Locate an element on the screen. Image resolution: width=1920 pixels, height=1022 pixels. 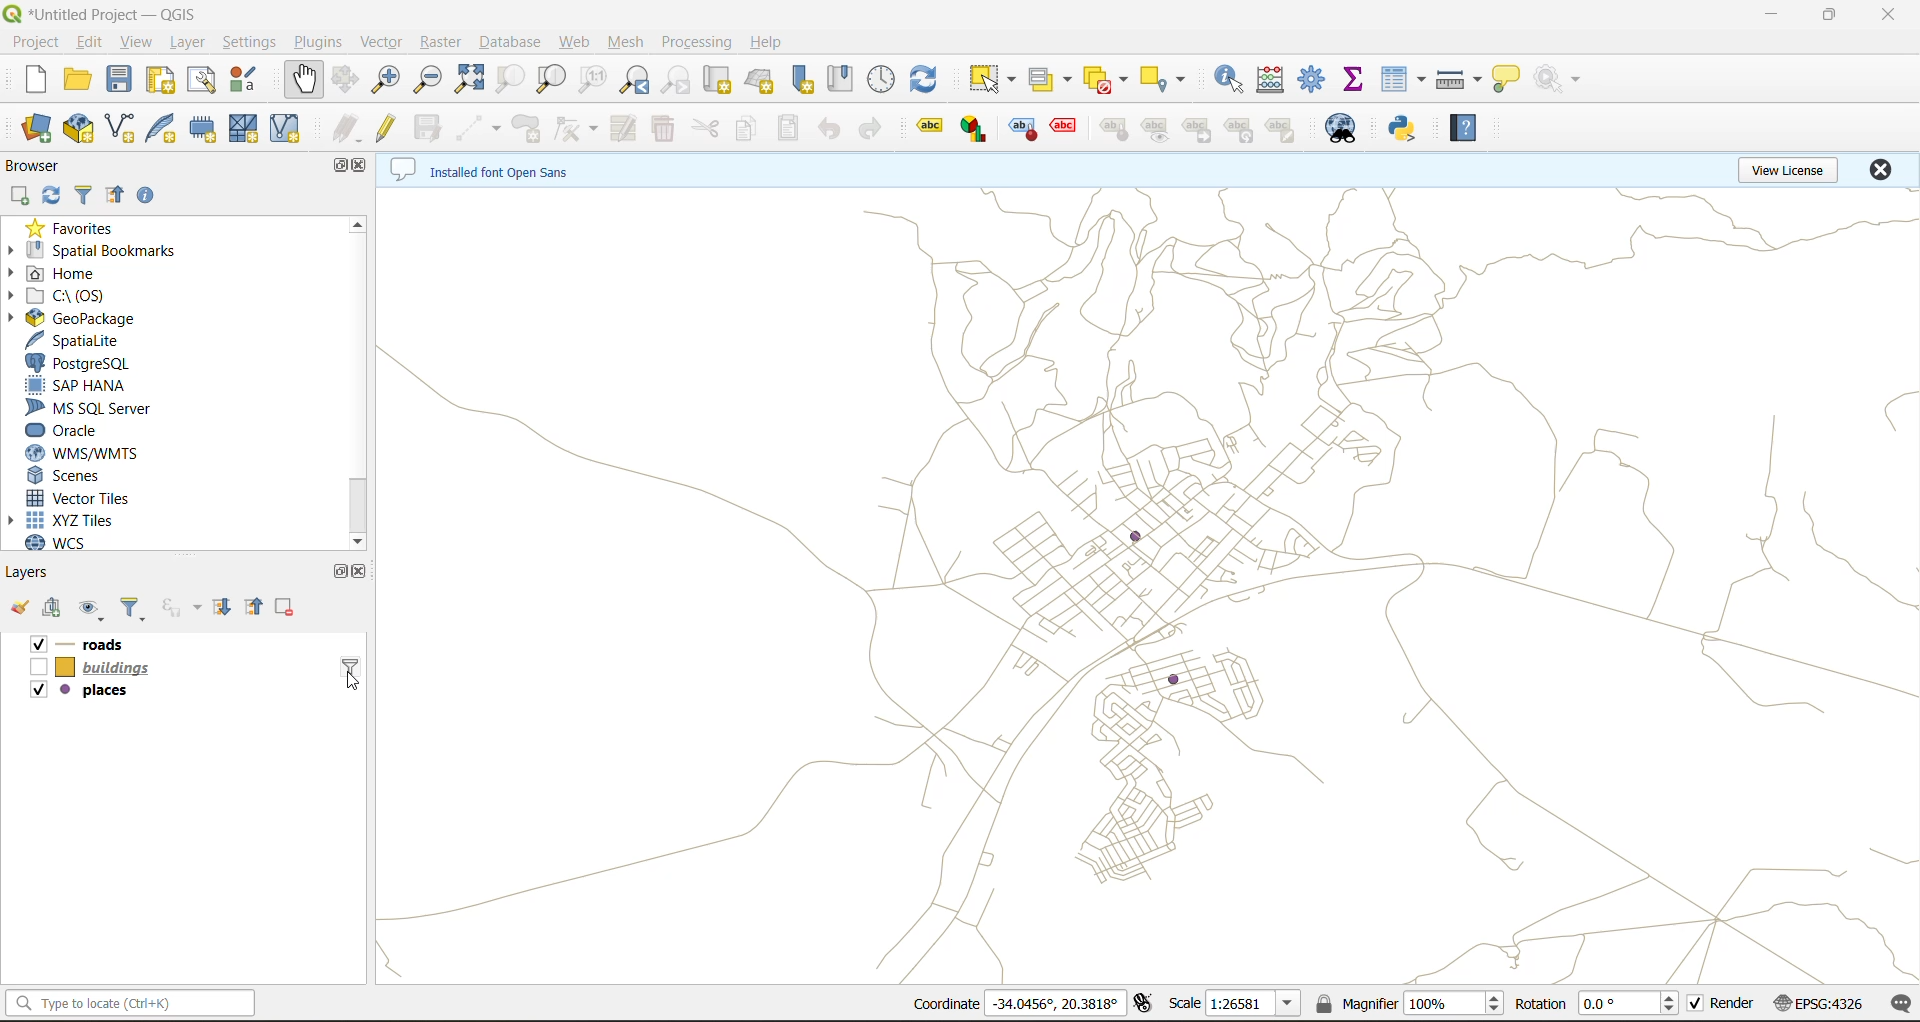
Rotate Label is located at coordinates (1238, 129).